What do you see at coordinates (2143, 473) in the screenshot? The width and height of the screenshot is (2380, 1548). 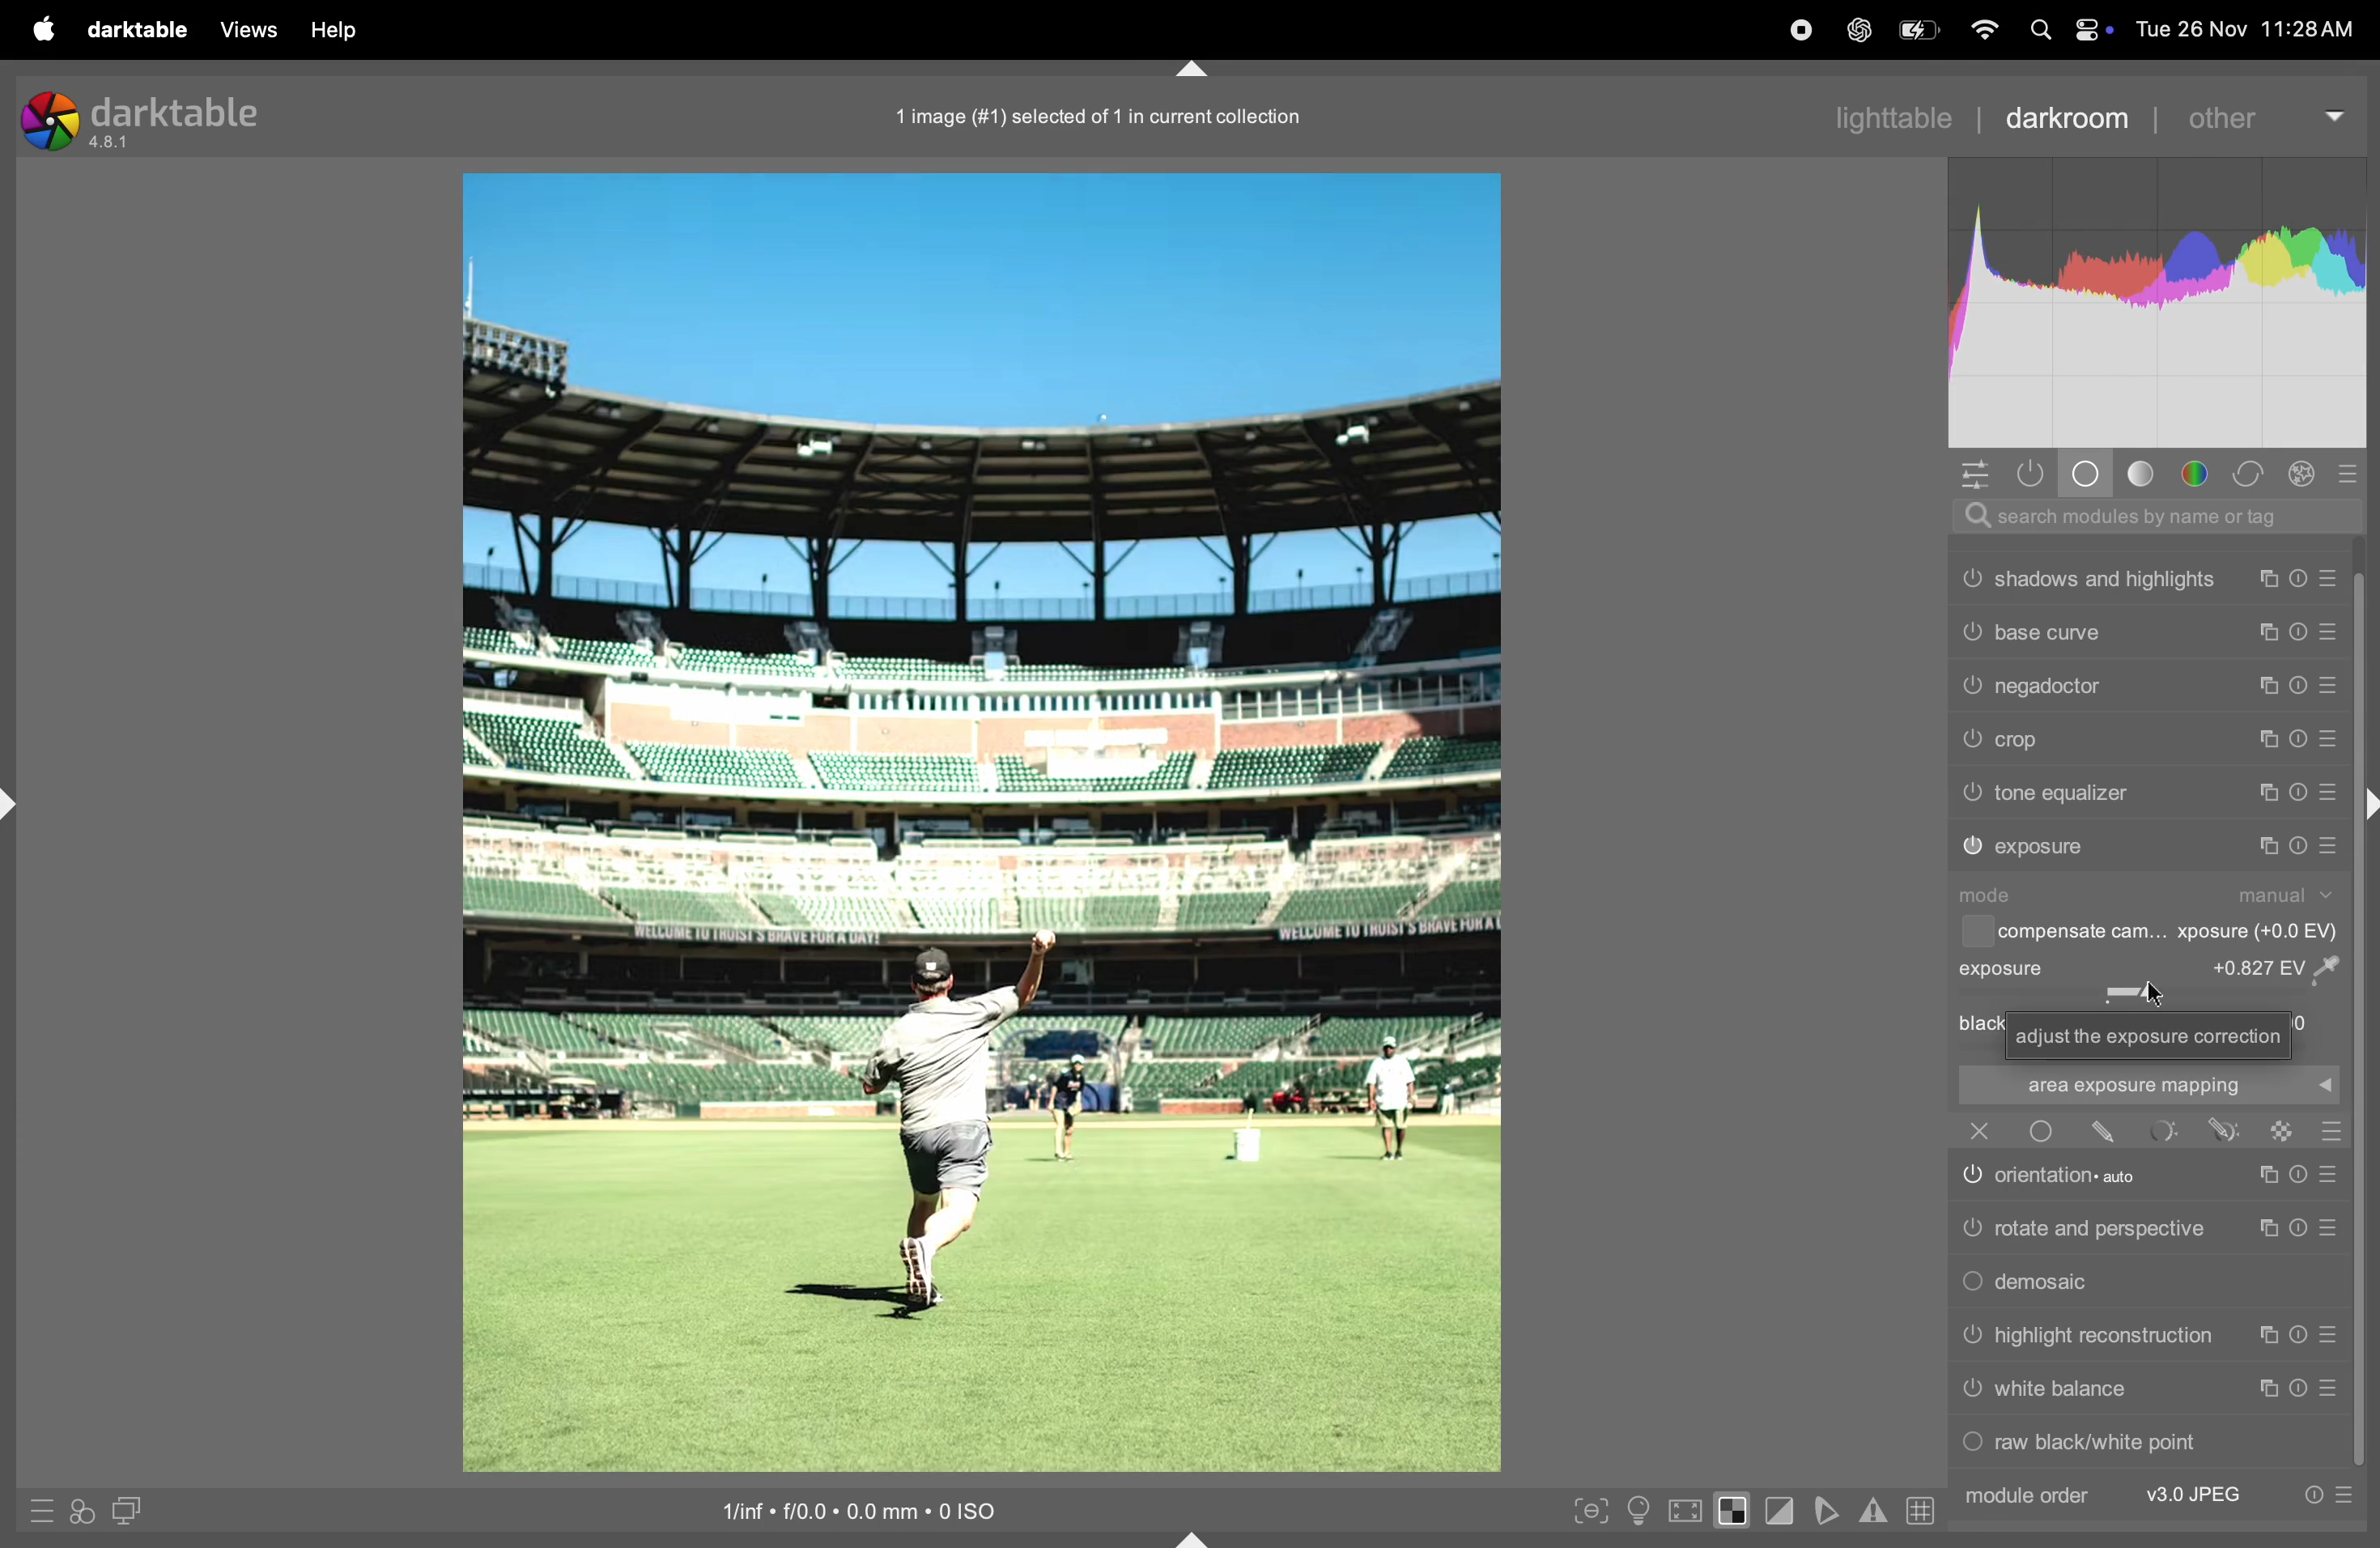 I see `tone` at bounding box center [2143, 473].